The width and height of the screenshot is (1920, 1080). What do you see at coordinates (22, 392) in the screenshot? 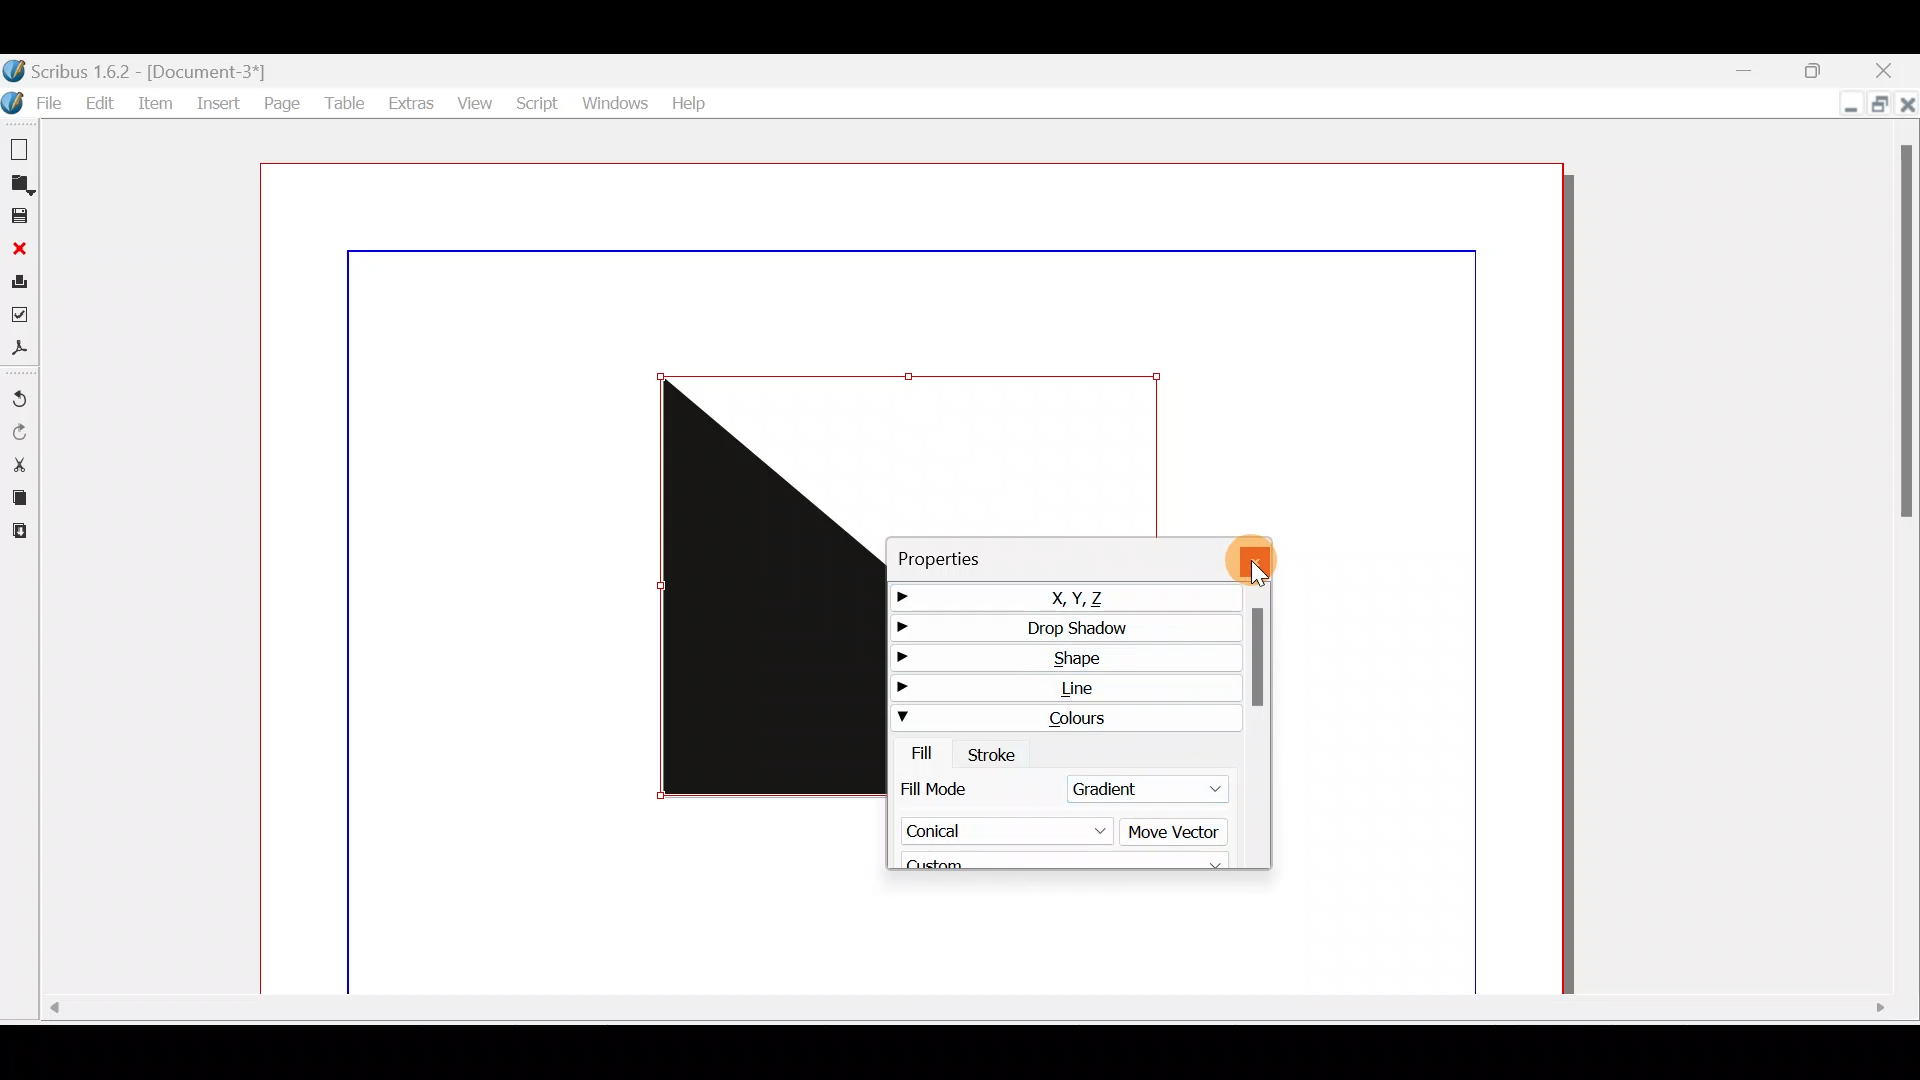
I see `Undo` at bounding box center [22, 392].